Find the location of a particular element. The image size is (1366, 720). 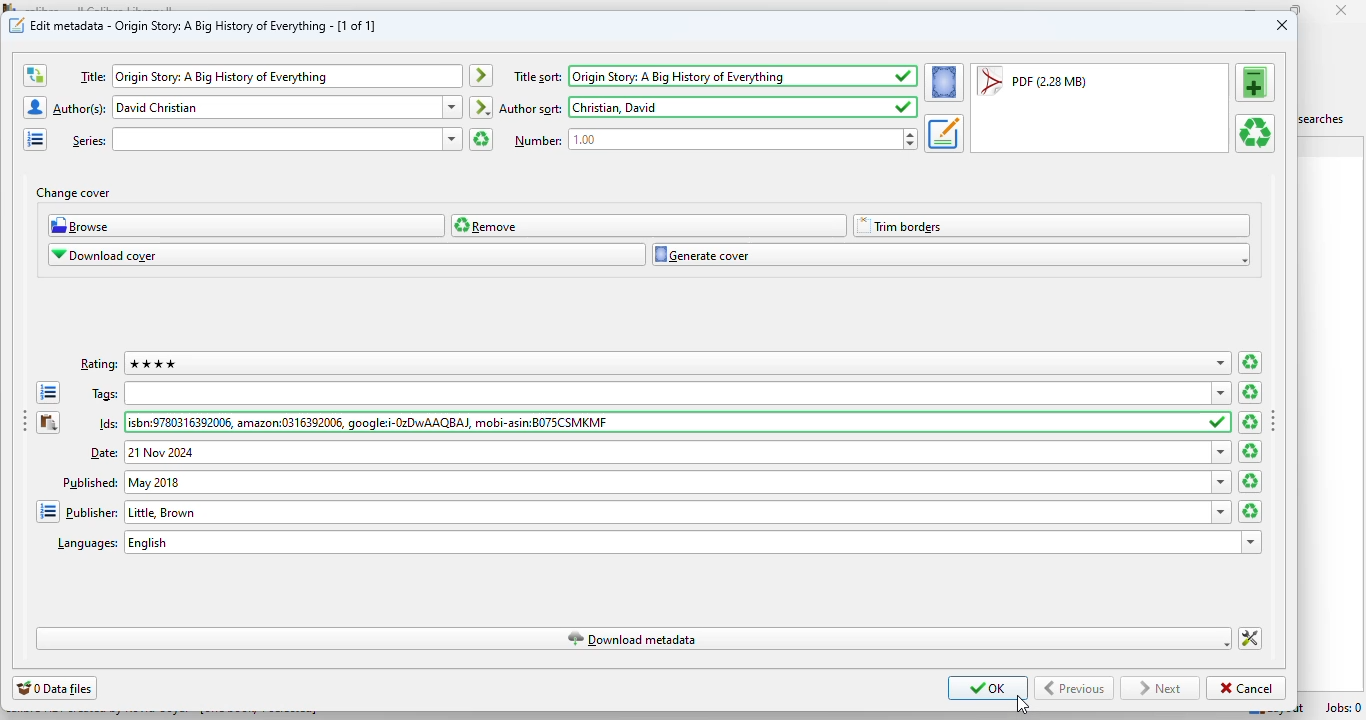

date: 21 Nov 2024 is located at coordinates (666, 452).